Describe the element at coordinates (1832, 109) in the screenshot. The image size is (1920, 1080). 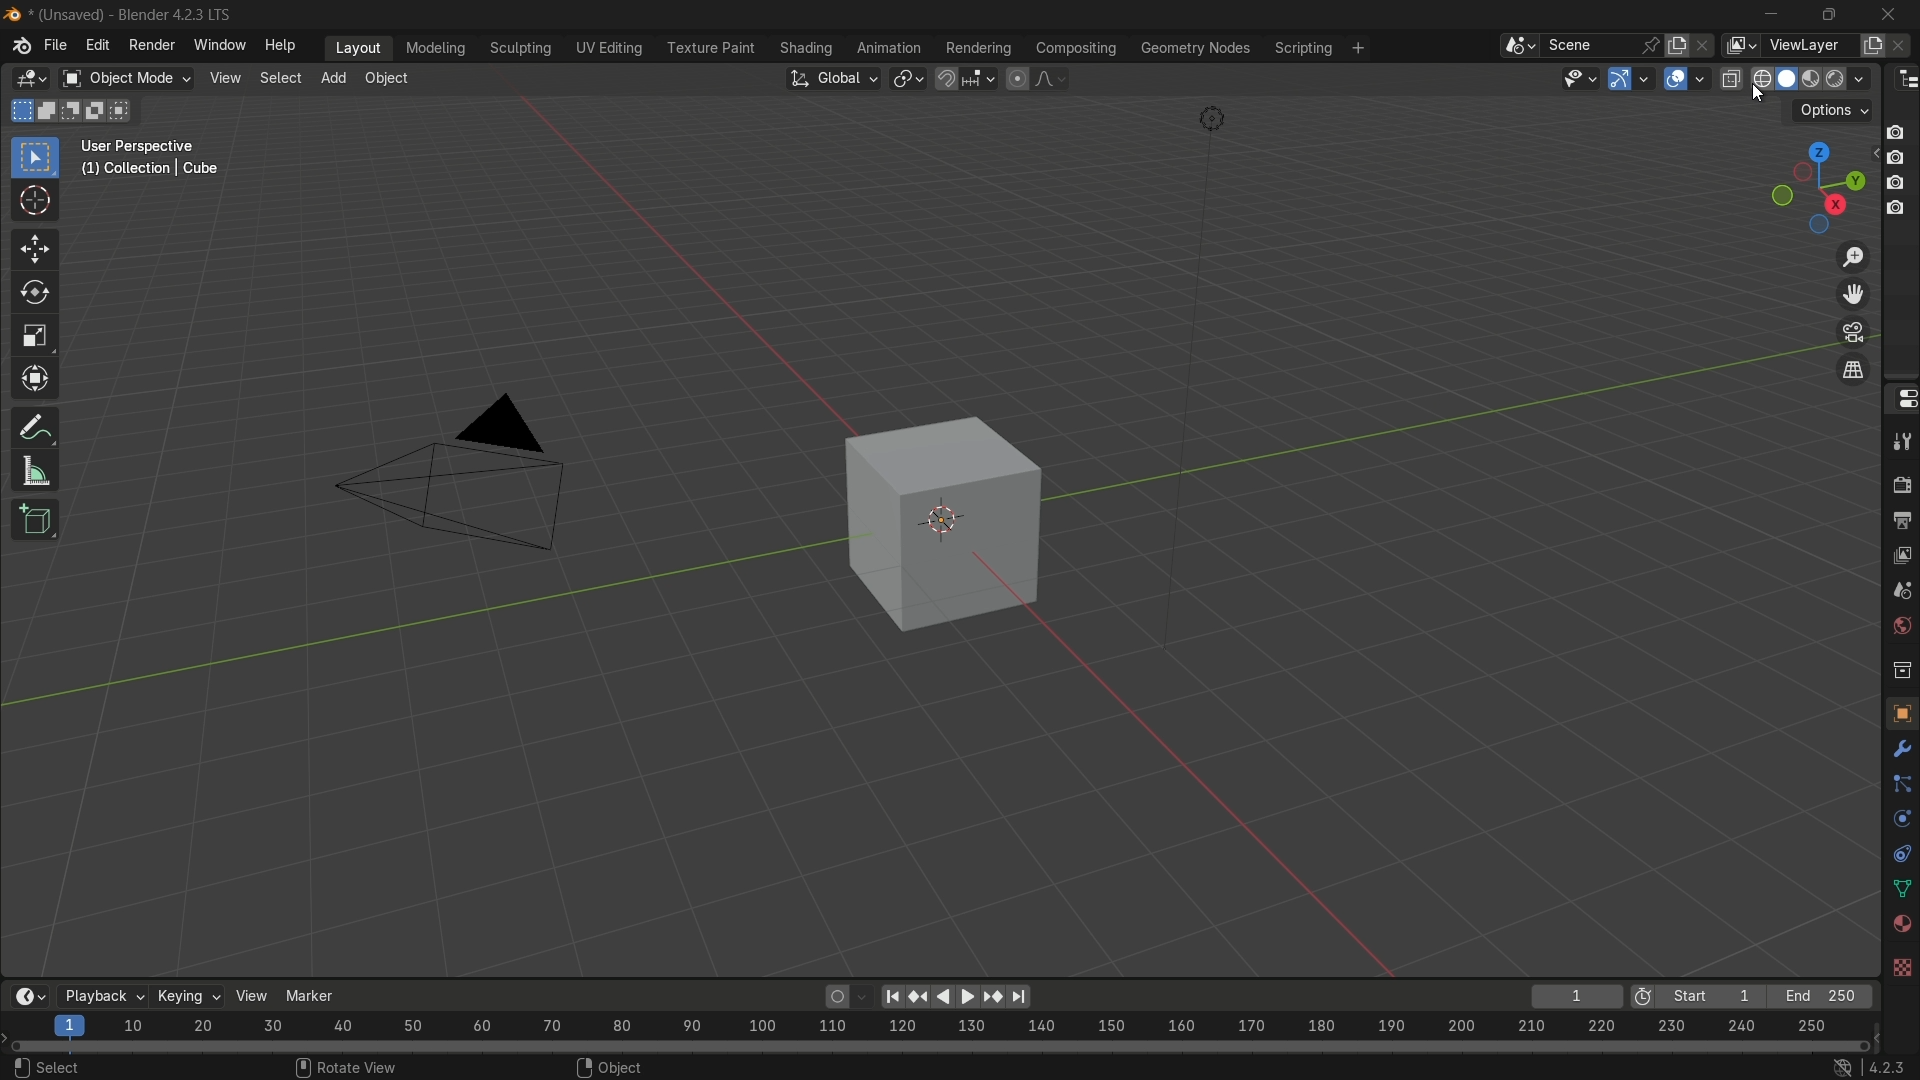
I see `options menu` at that location.